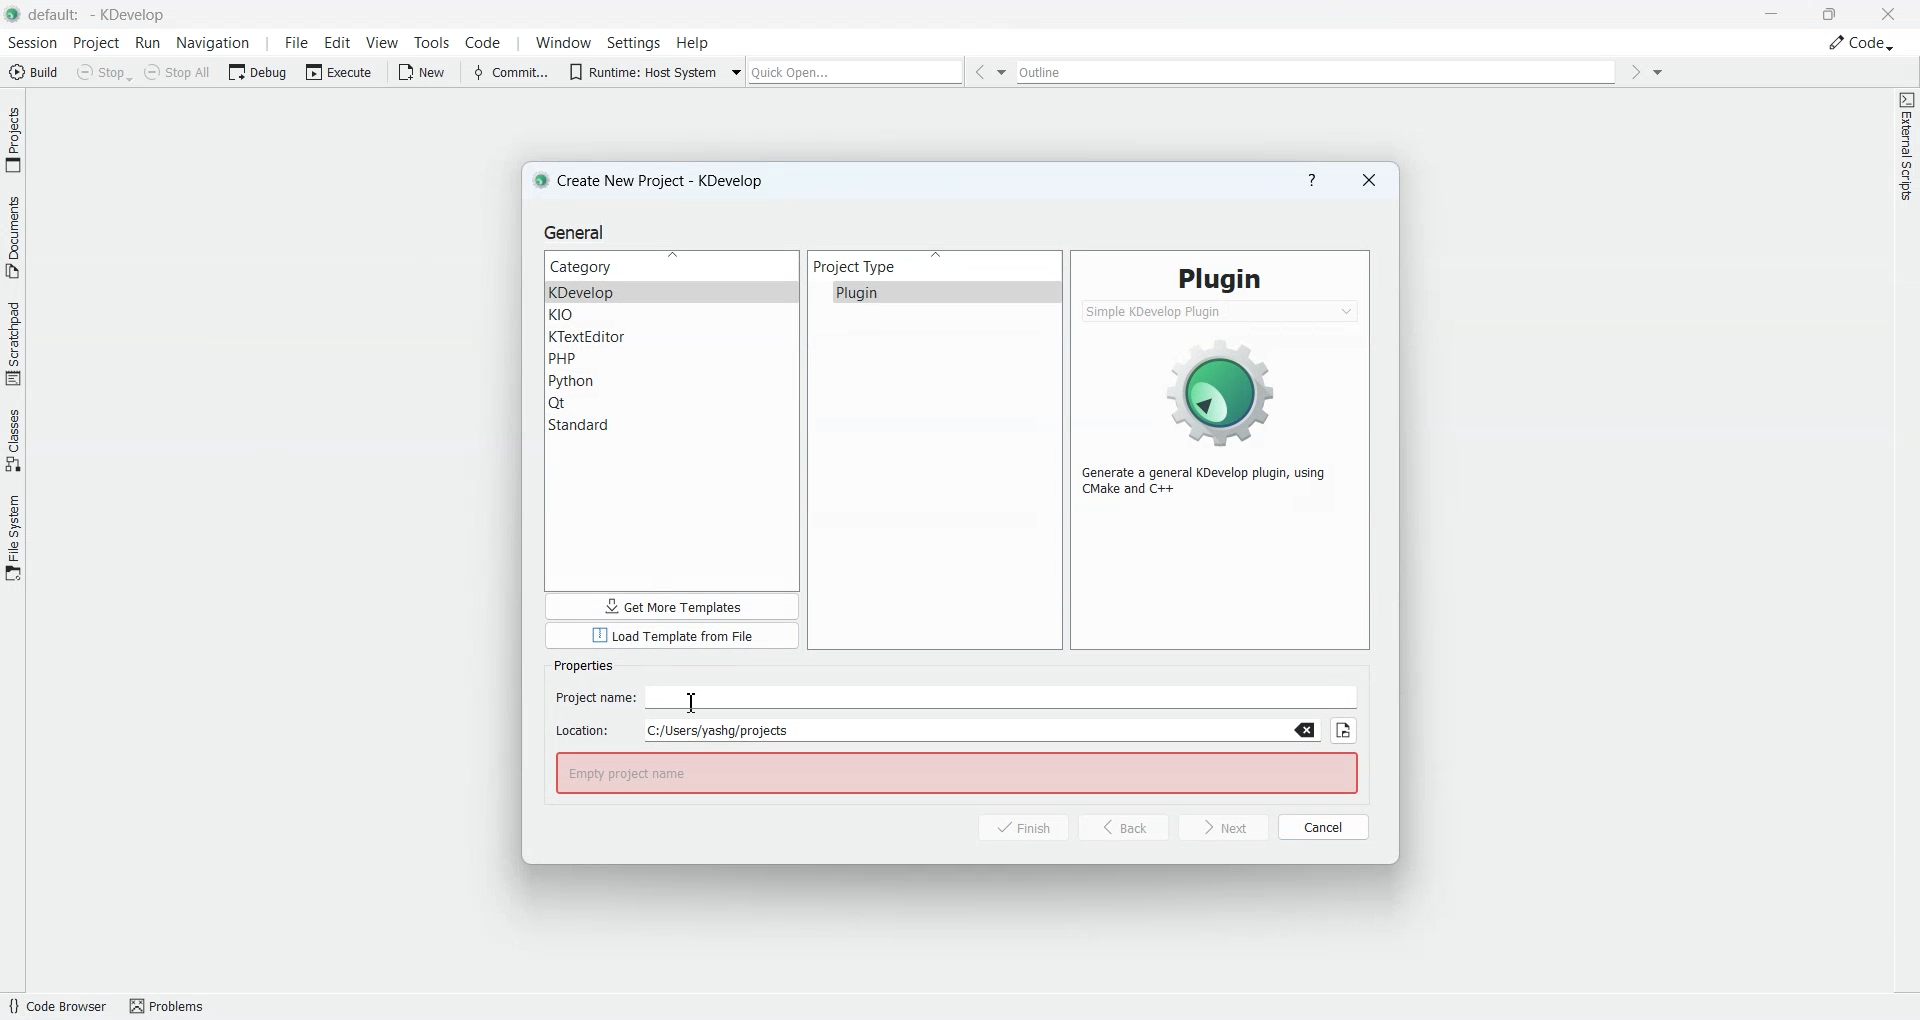 The height and width of the screenshot is (1020, 1920). Describe the element at coordinates (293, 43) in the screenshot. I see `File` at that location.